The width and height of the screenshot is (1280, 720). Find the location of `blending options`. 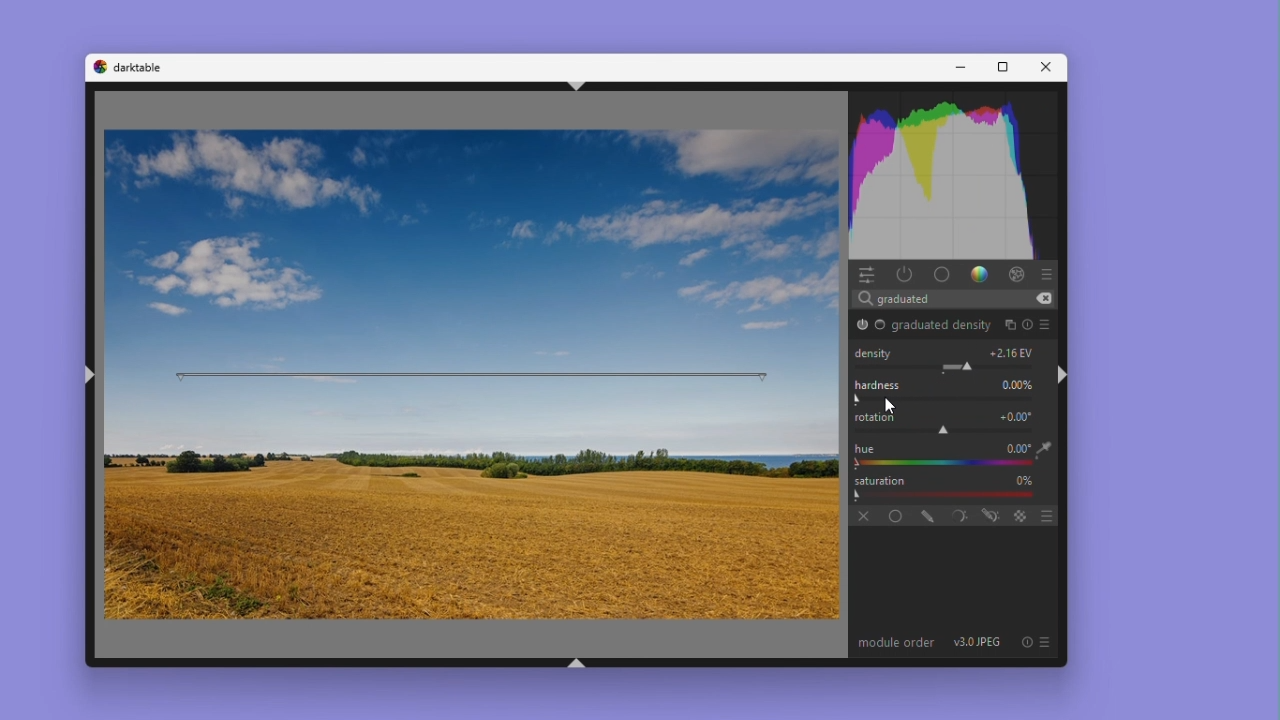

blending options is located at coordinates (1021, 515).